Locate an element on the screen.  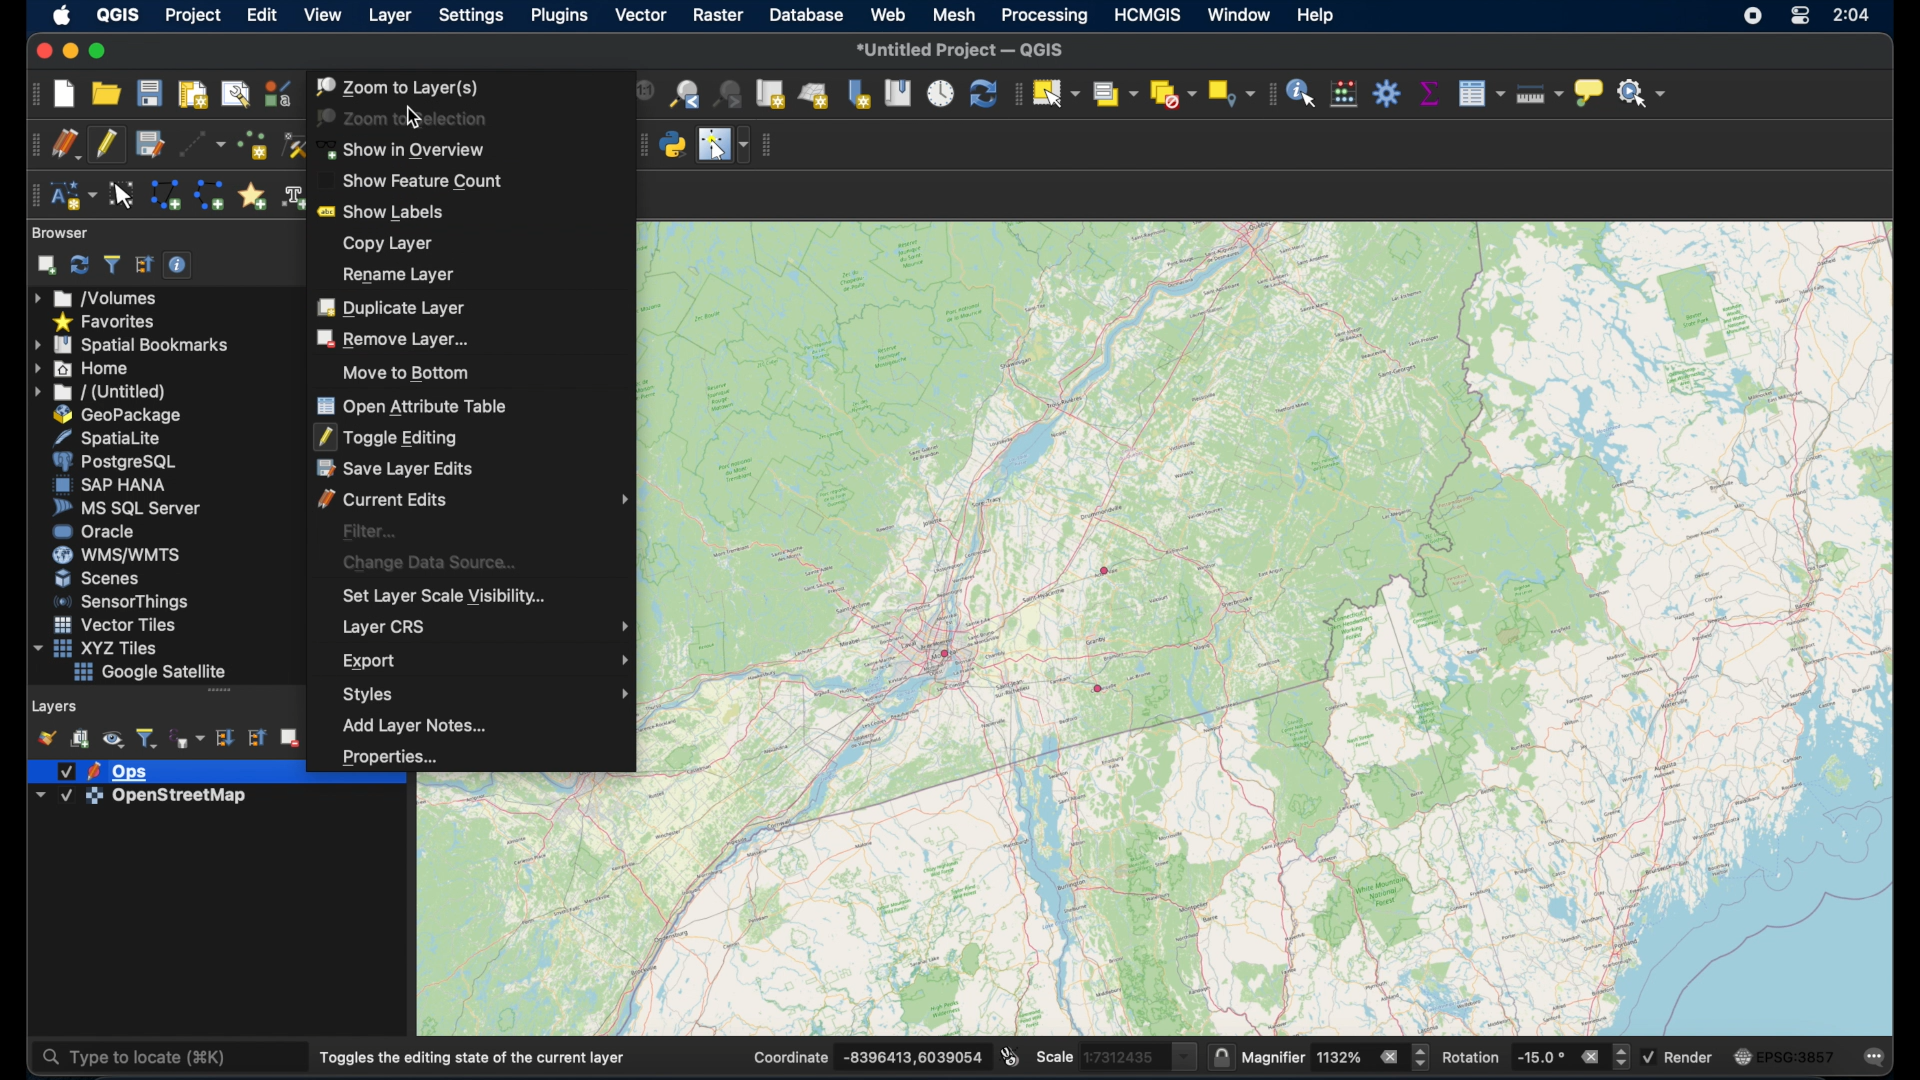
add selected layer is located at coordinates (44, 266).